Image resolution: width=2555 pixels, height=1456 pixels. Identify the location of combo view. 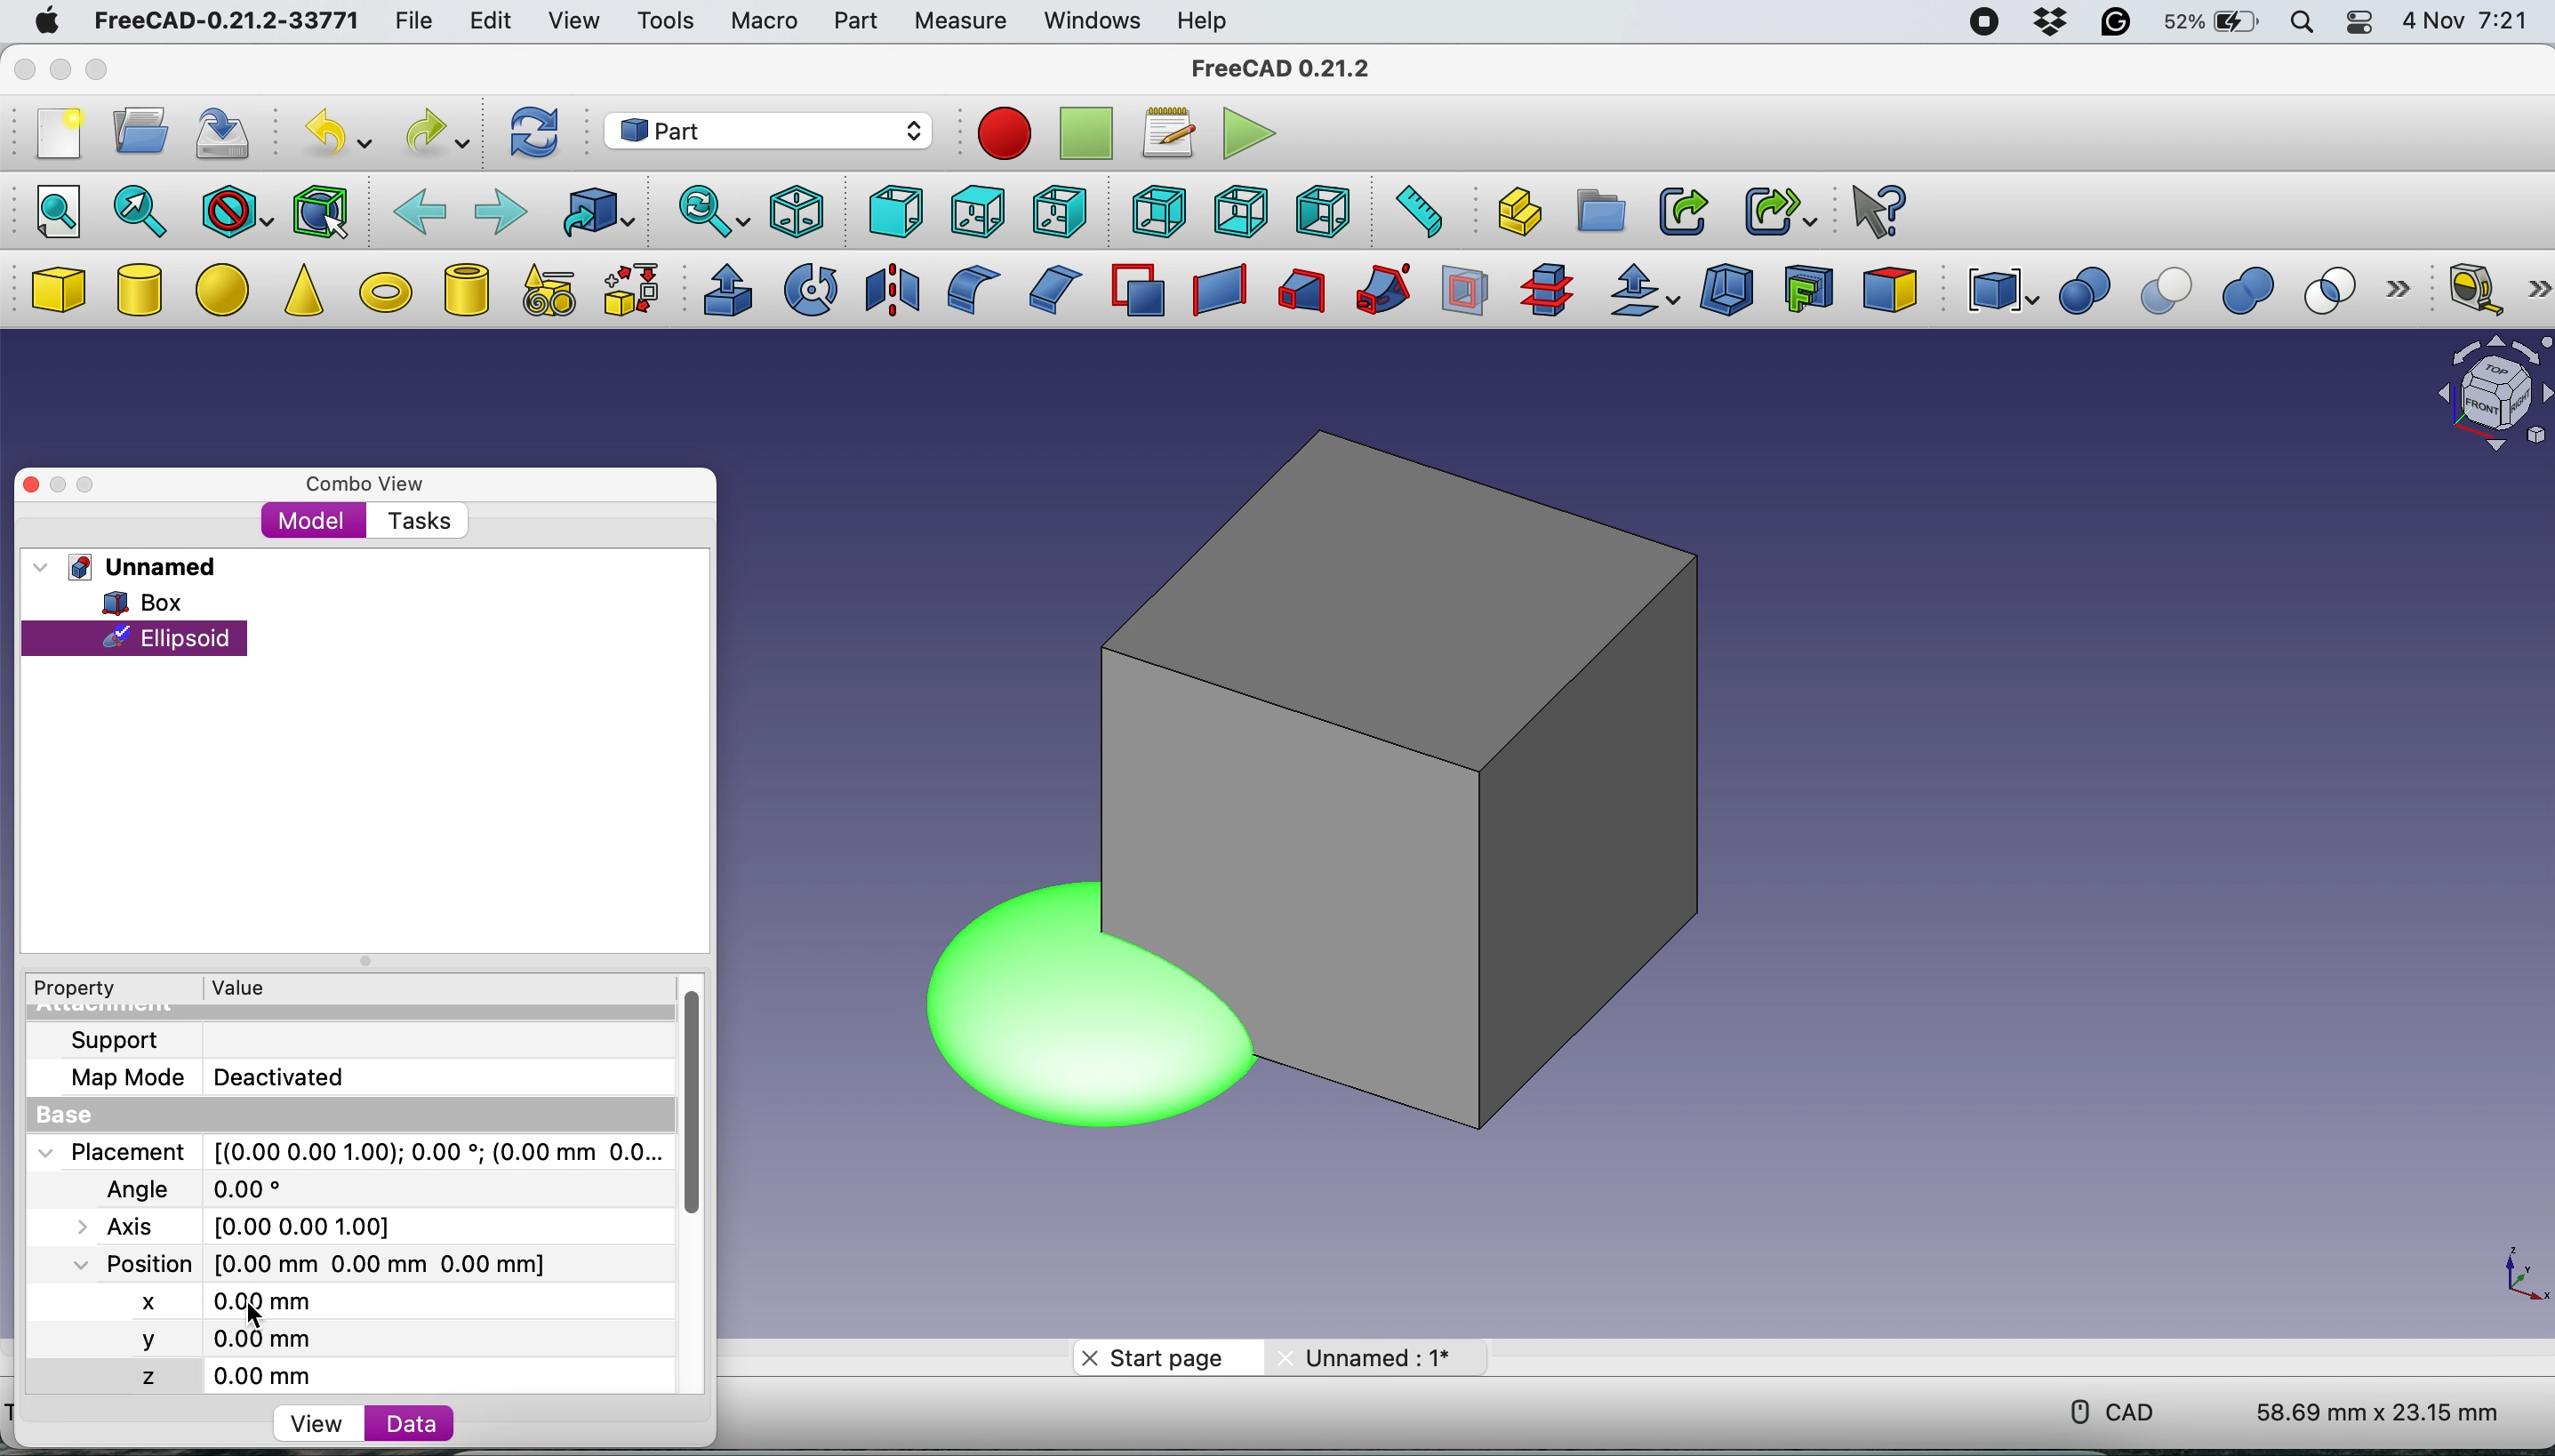
(358, 478).